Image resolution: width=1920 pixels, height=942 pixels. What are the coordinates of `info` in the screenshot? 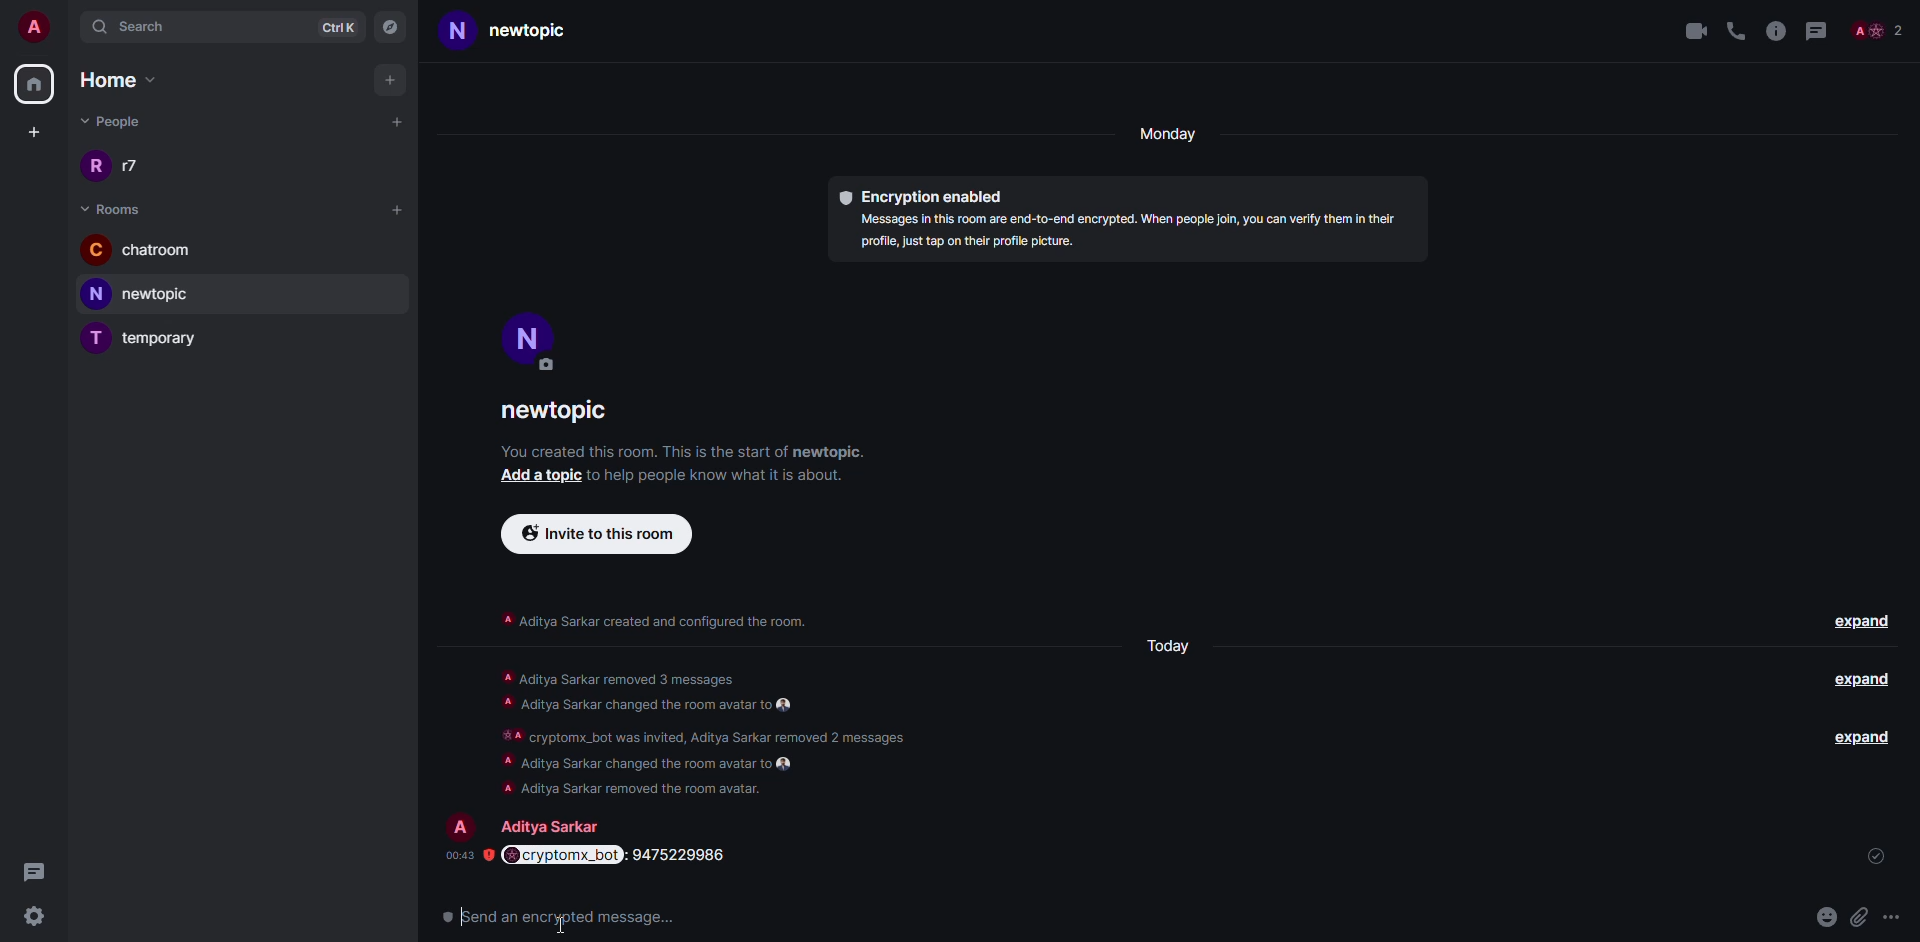 It's located at (1776, 28).